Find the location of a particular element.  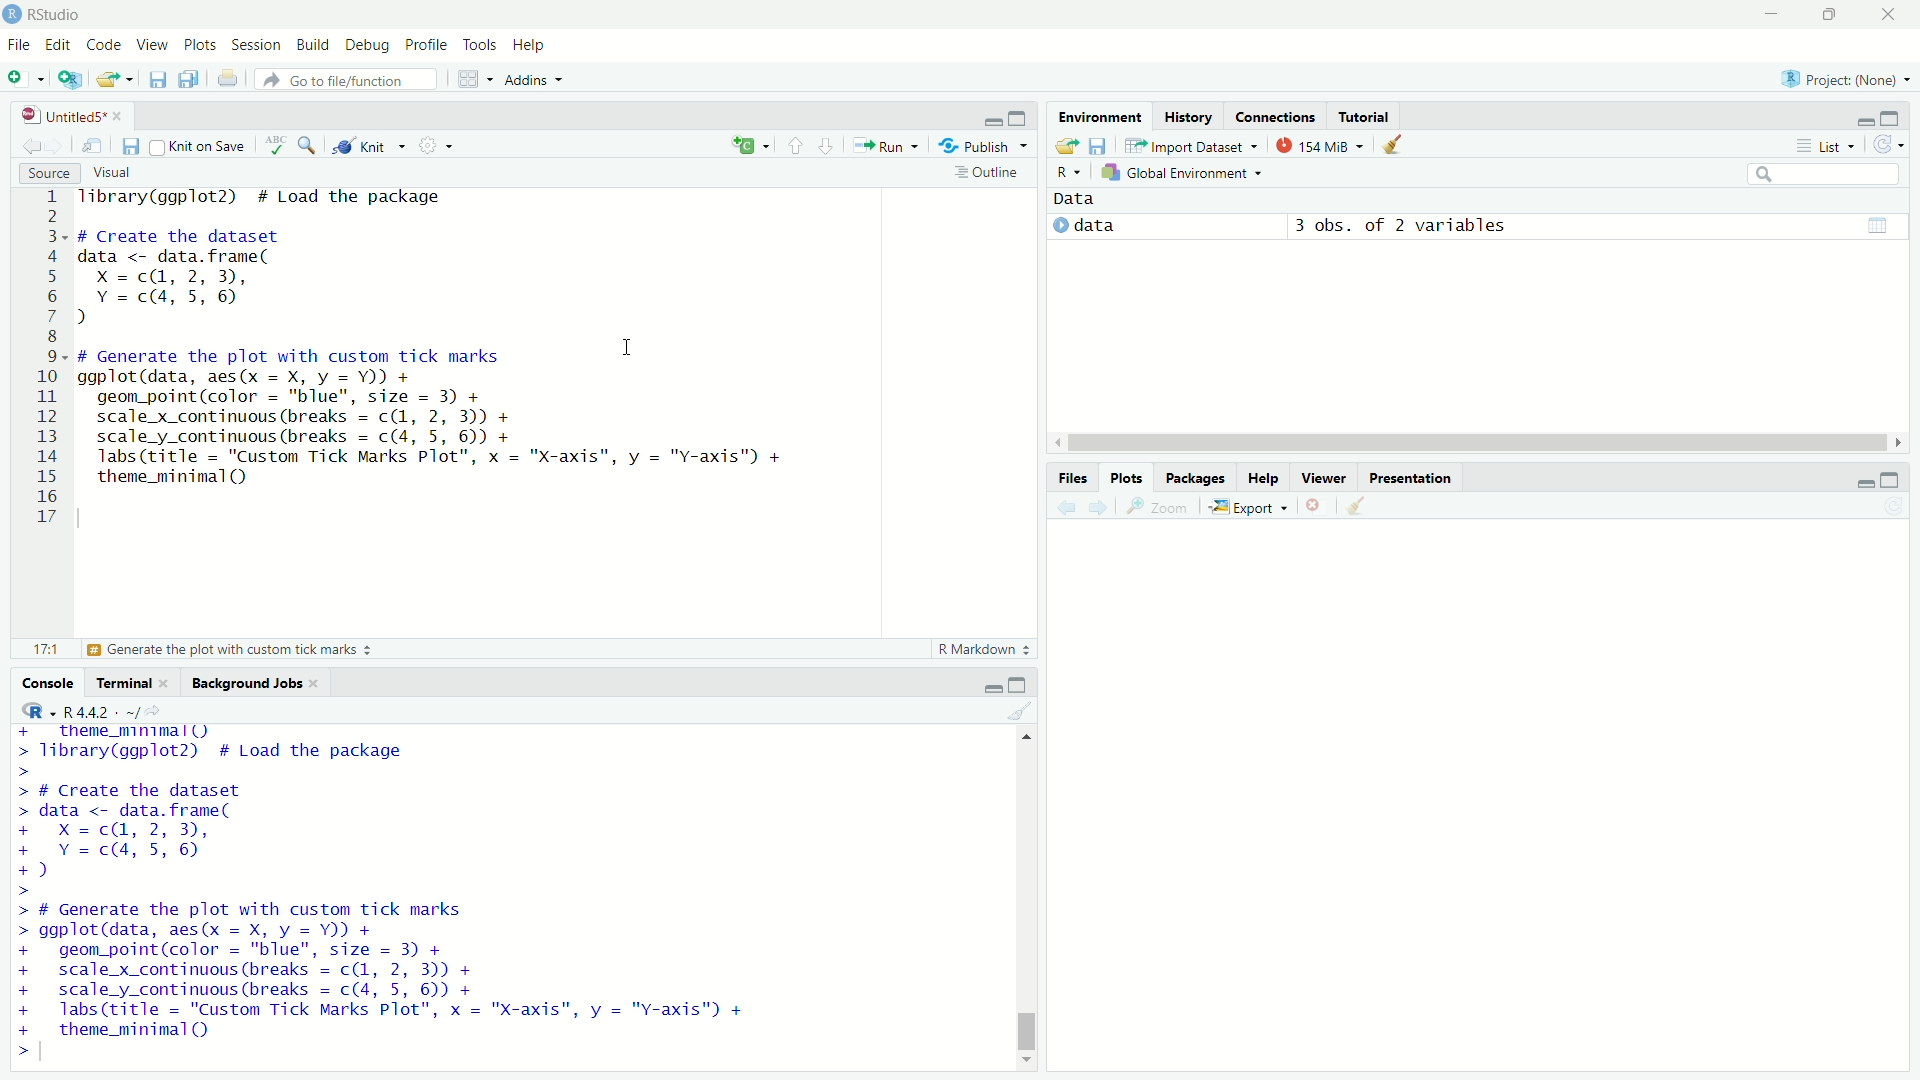

create a project is located at coordinates (70, 79).